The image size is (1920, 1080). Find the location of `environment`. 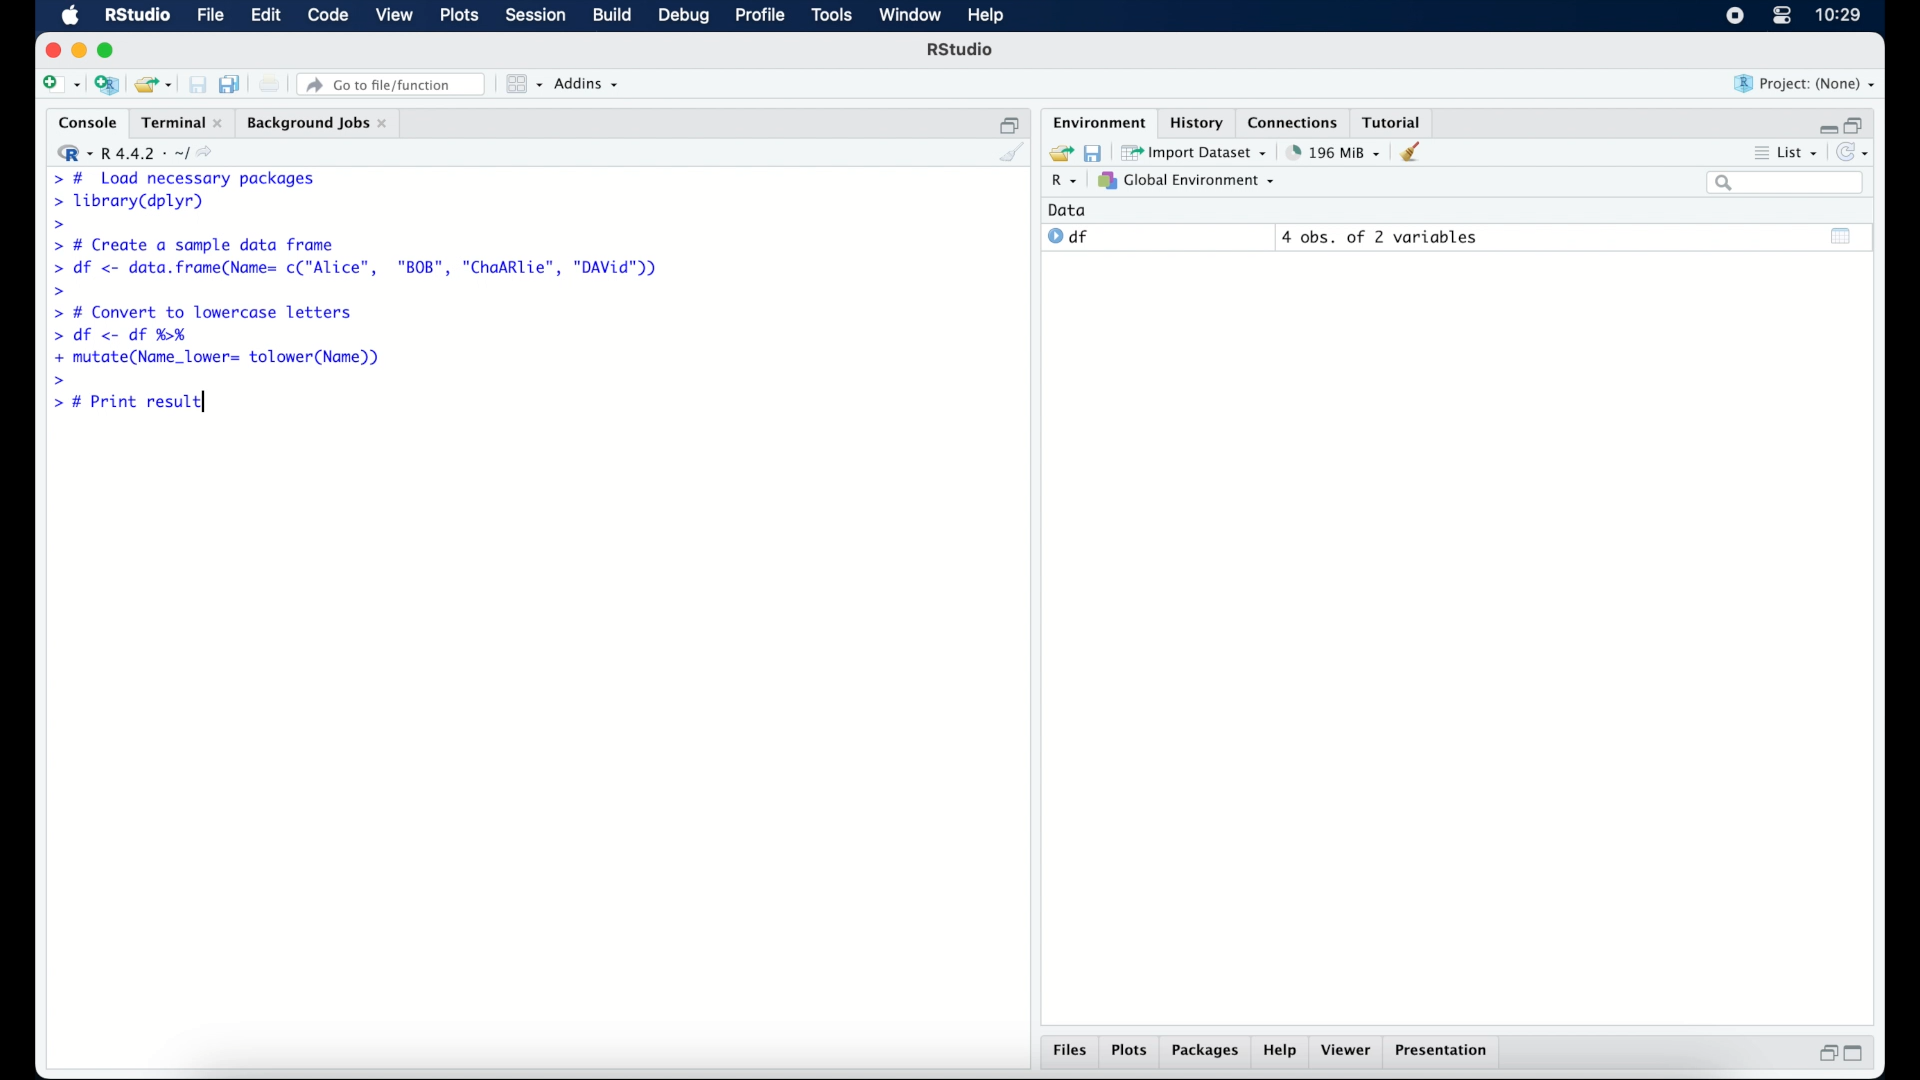

environment is located at coordinates (1096, 121).